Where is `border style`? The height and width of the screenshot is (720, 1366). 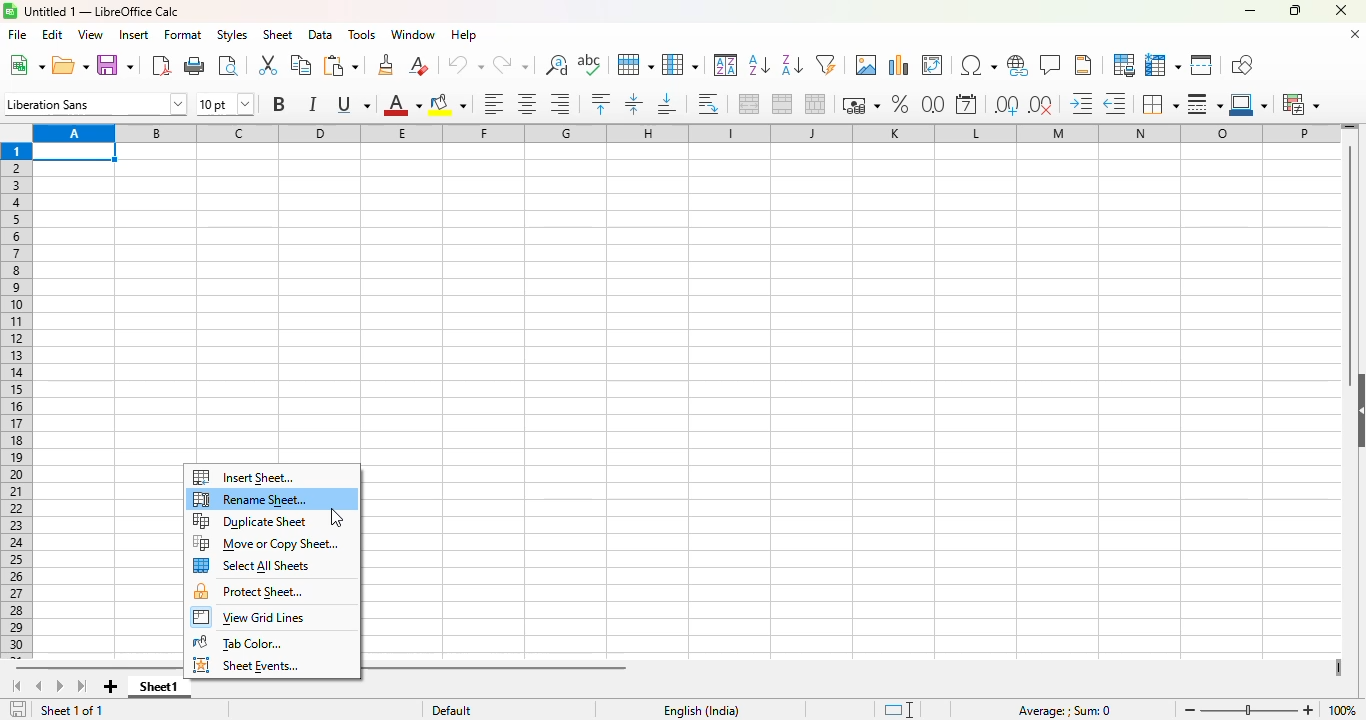 border style is located at coordinates (1205, 105).